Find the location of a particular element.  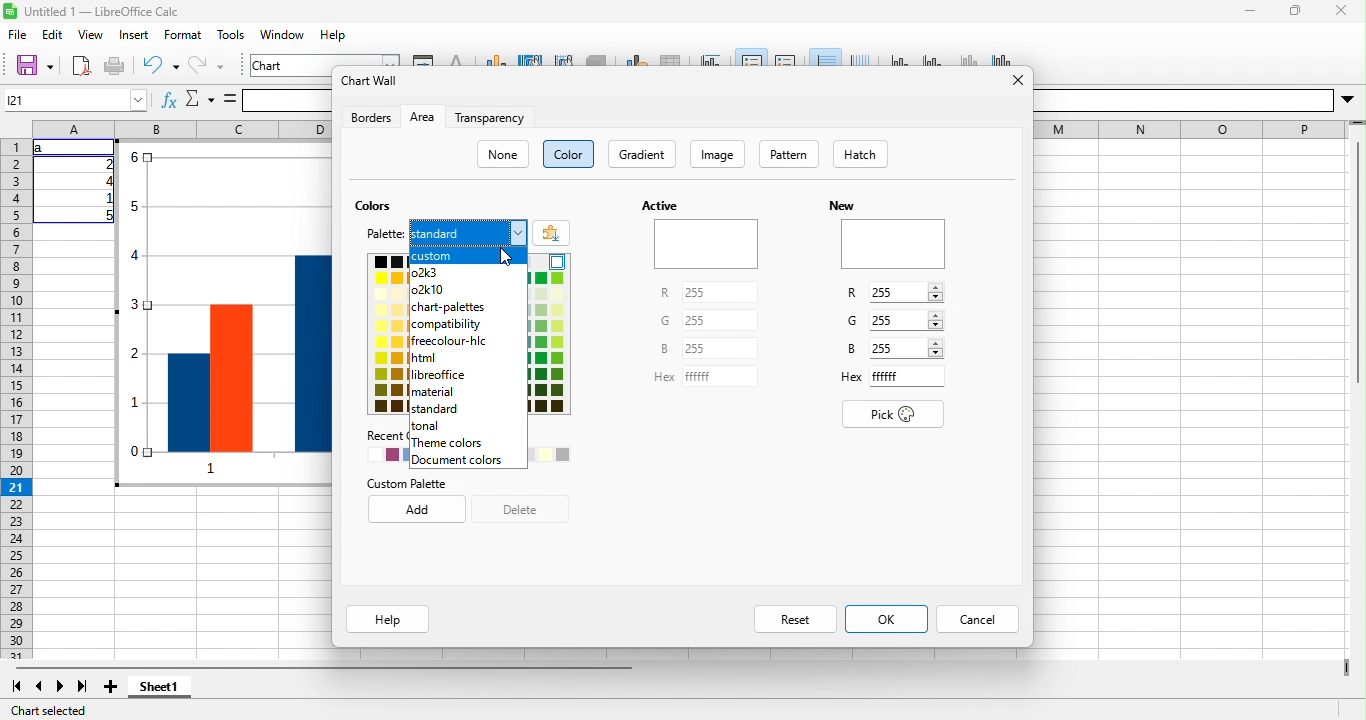

Input R value is located at coordinates (898, 292).